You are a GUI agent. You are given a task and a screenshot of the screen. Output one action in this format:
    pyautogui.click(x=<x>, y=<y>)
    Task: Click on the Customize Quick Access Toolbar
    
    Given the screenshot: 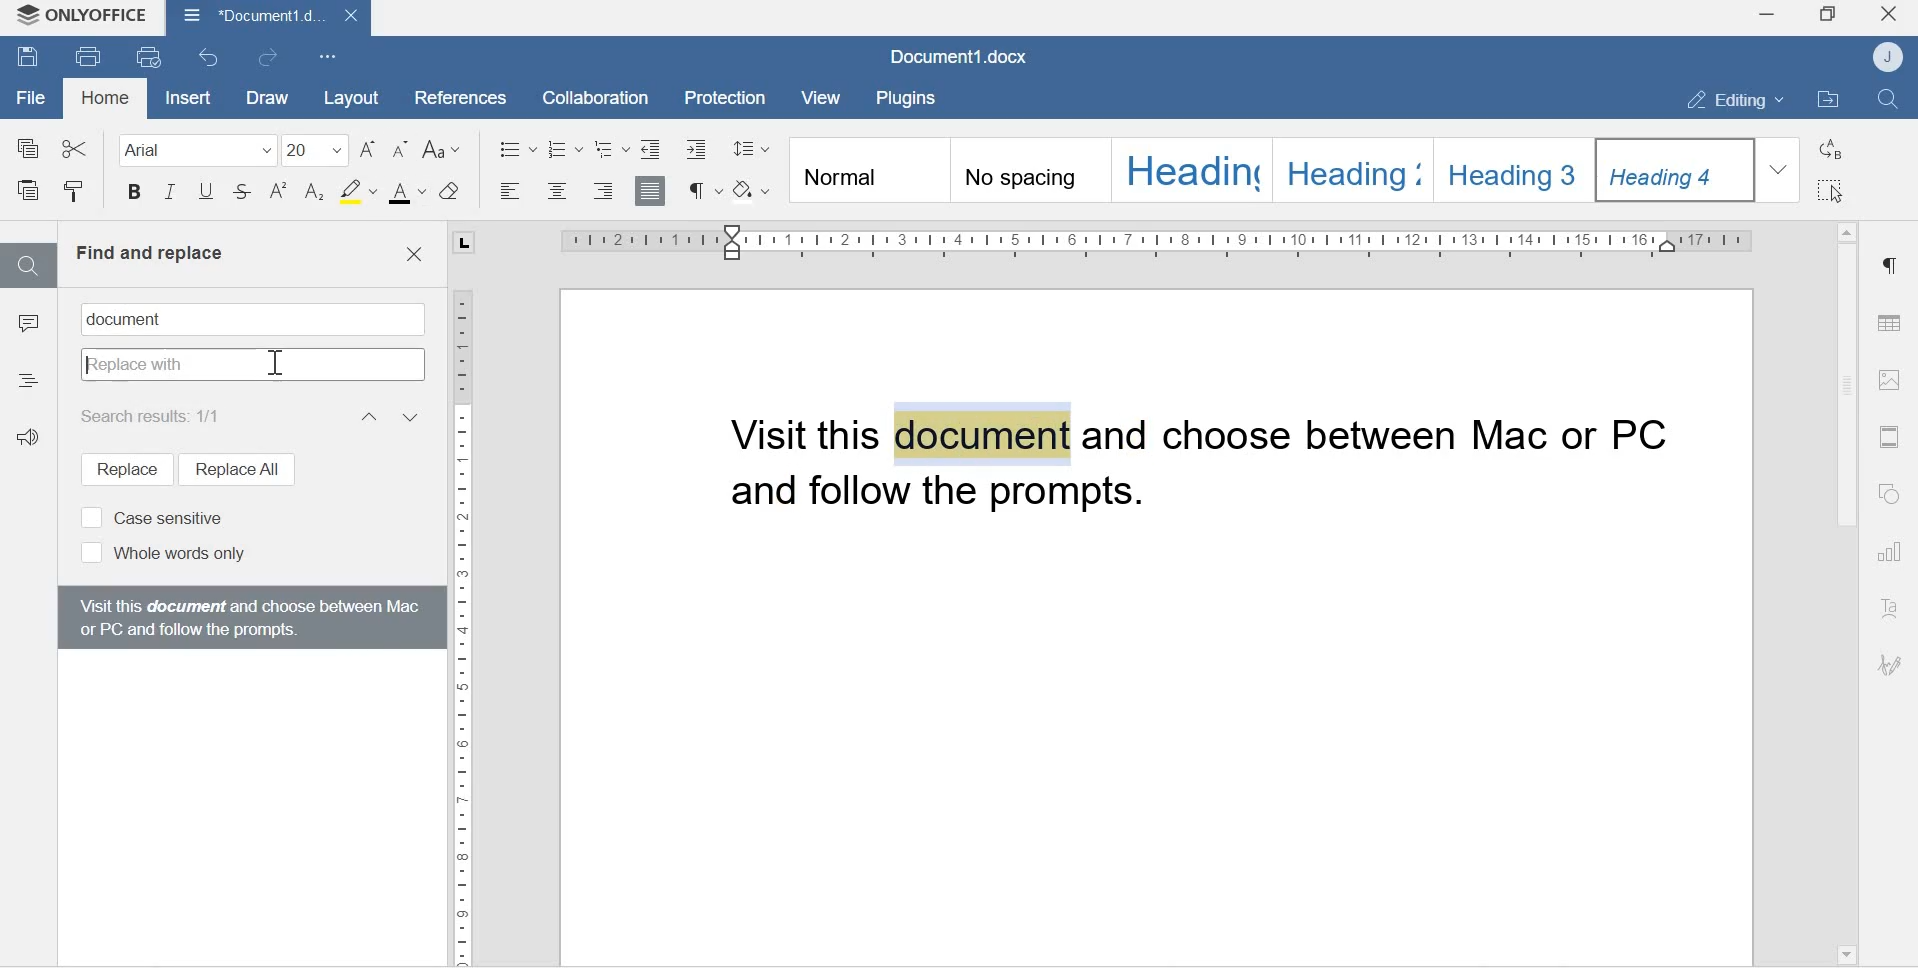 What is the action you would take?
    pyautogui.click(x=329, y=55)
    